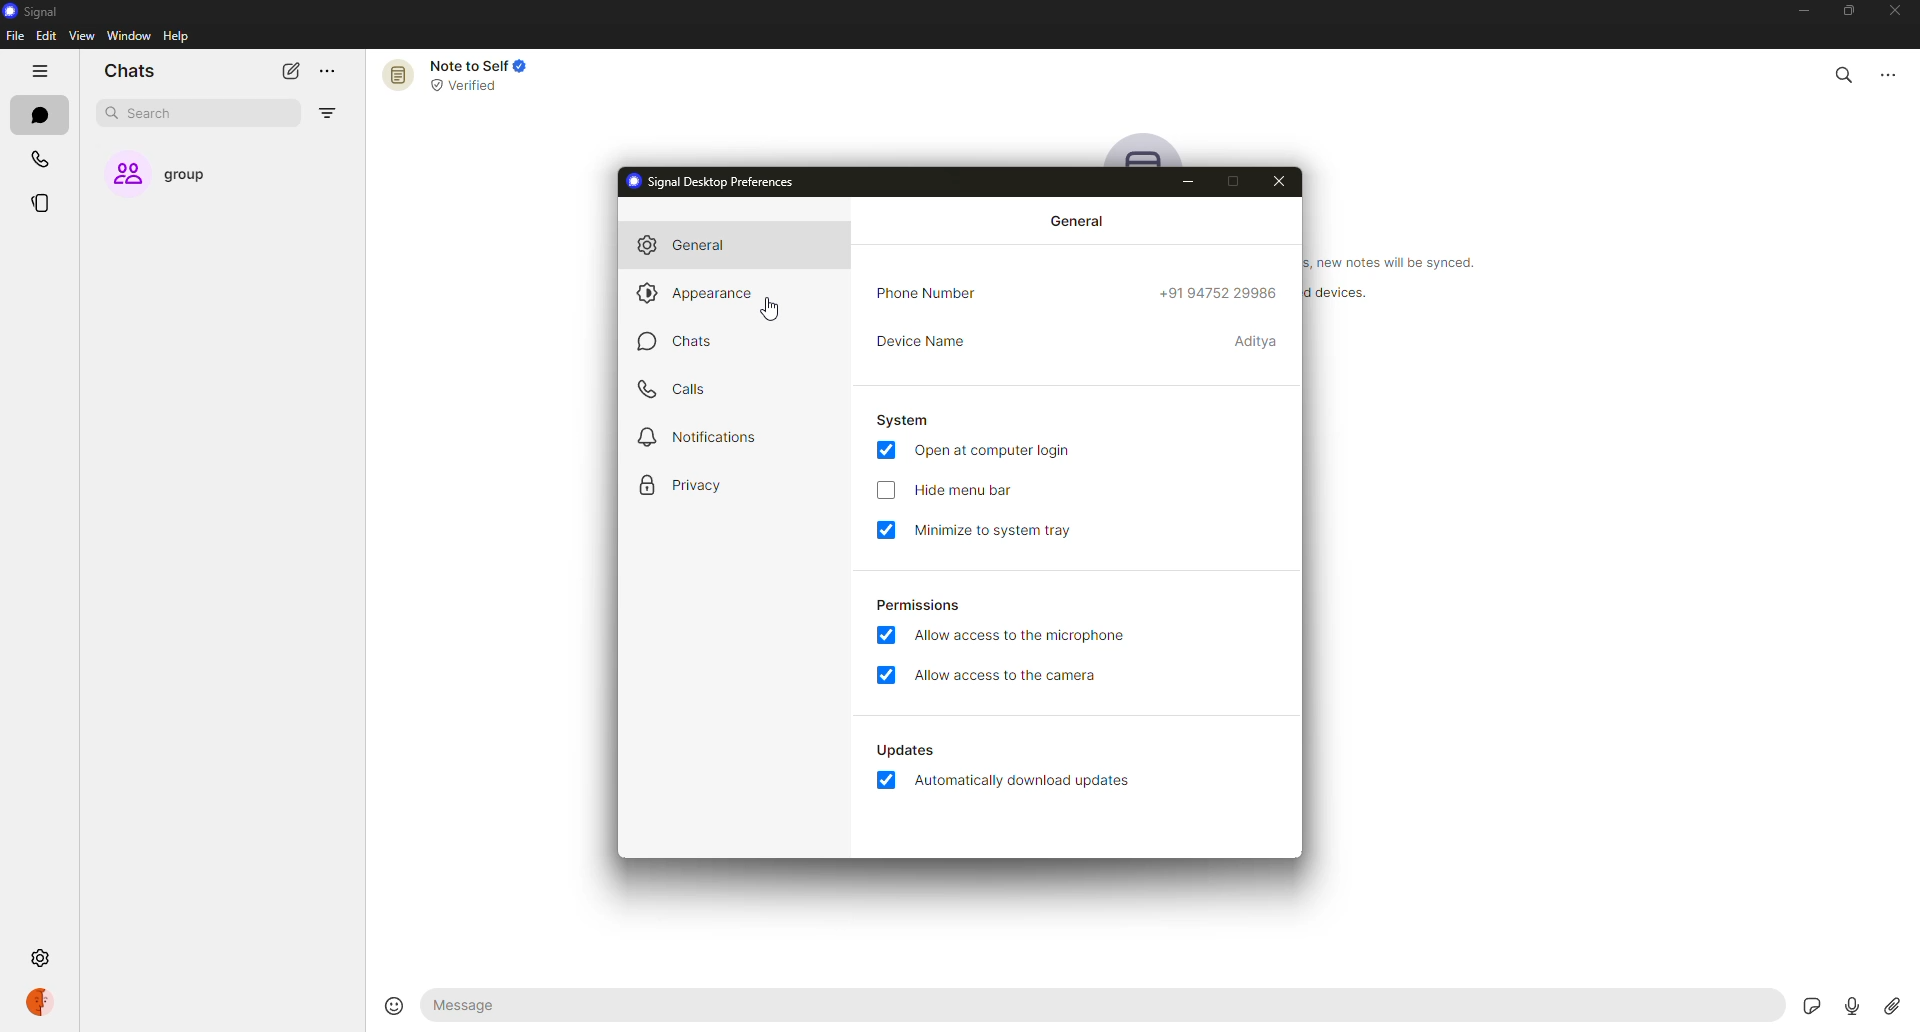 The width and height of the screenshot is (1920, 1032). Describe the element at coordinates (1405, 265) in the screenshot. I see `info` at that location.